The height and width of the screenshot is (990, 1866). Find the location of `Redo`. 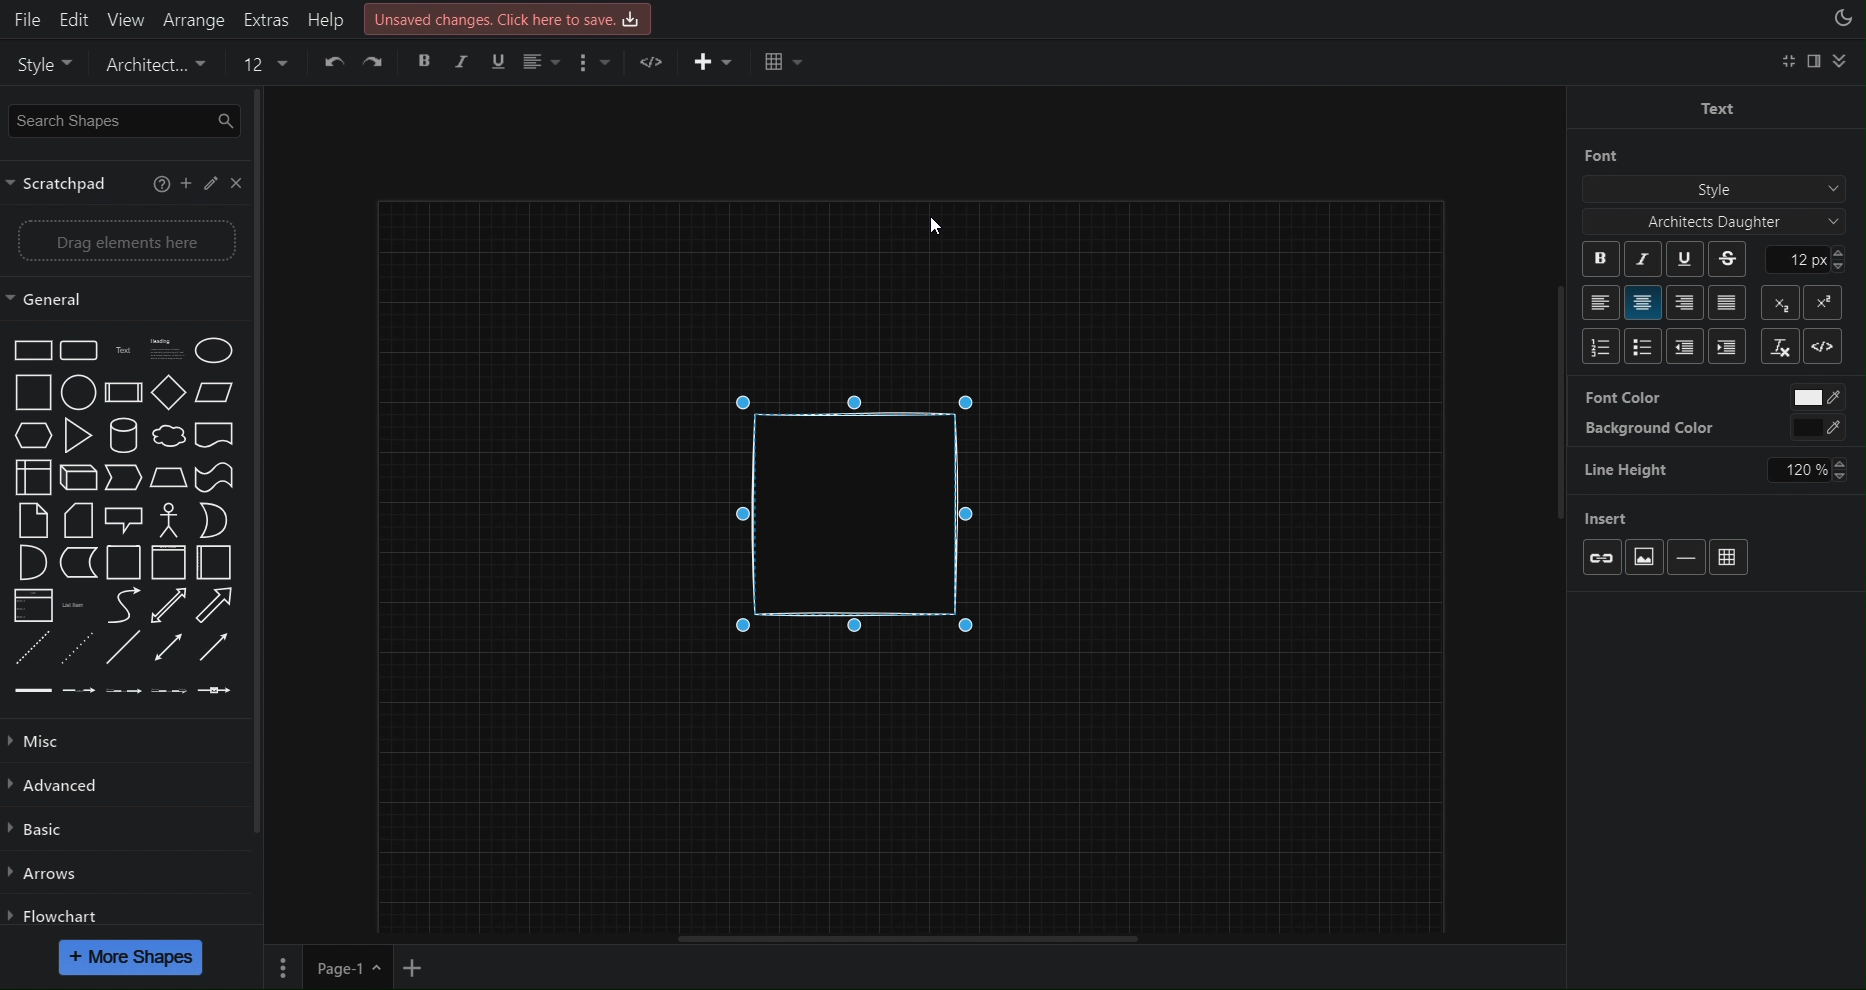

Redo is located at coordinates (335, 64).